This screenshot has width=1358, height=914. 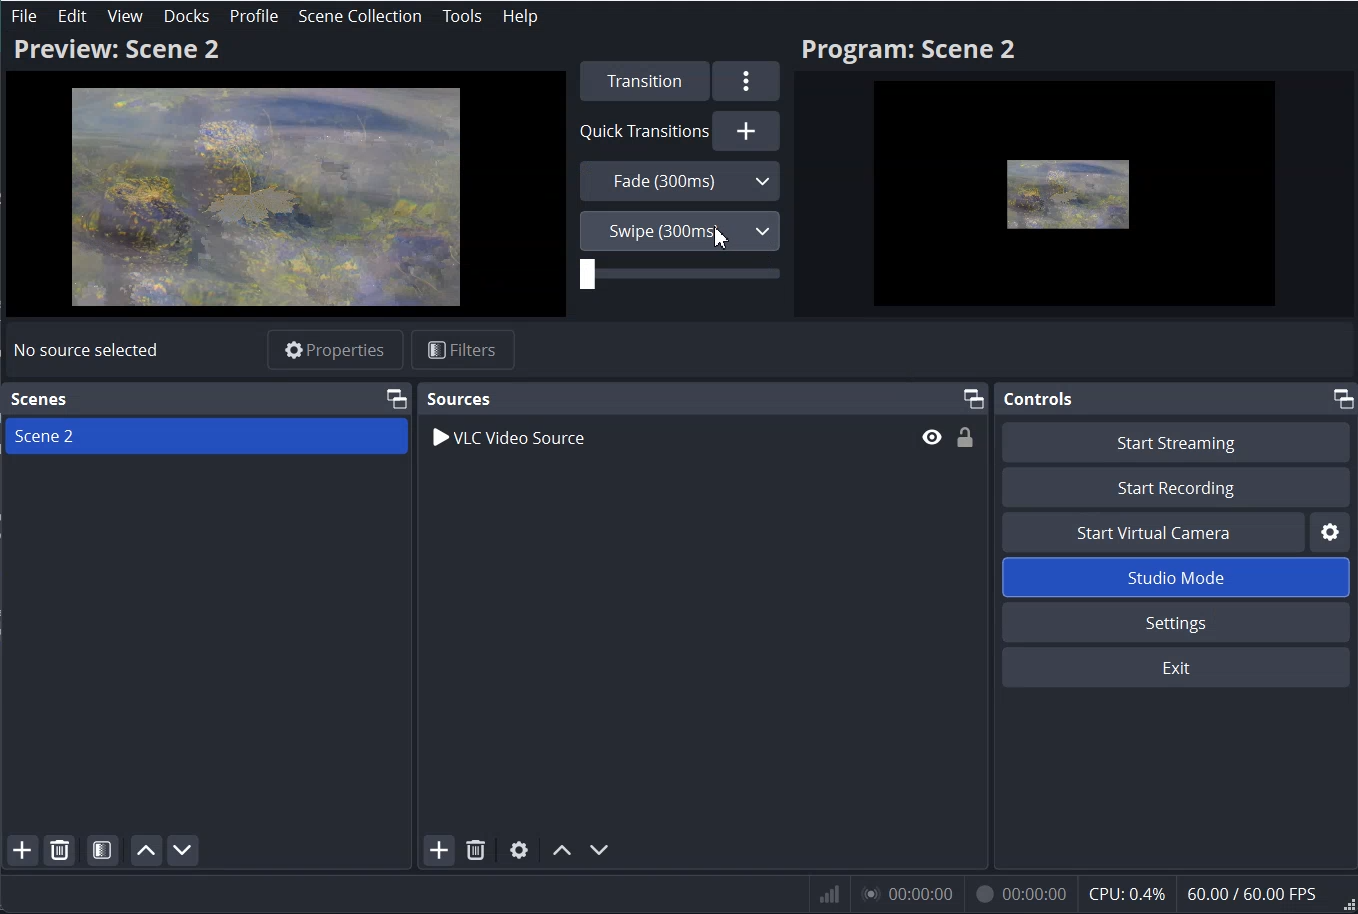 I want to click on More, so click(x=748, y=81).